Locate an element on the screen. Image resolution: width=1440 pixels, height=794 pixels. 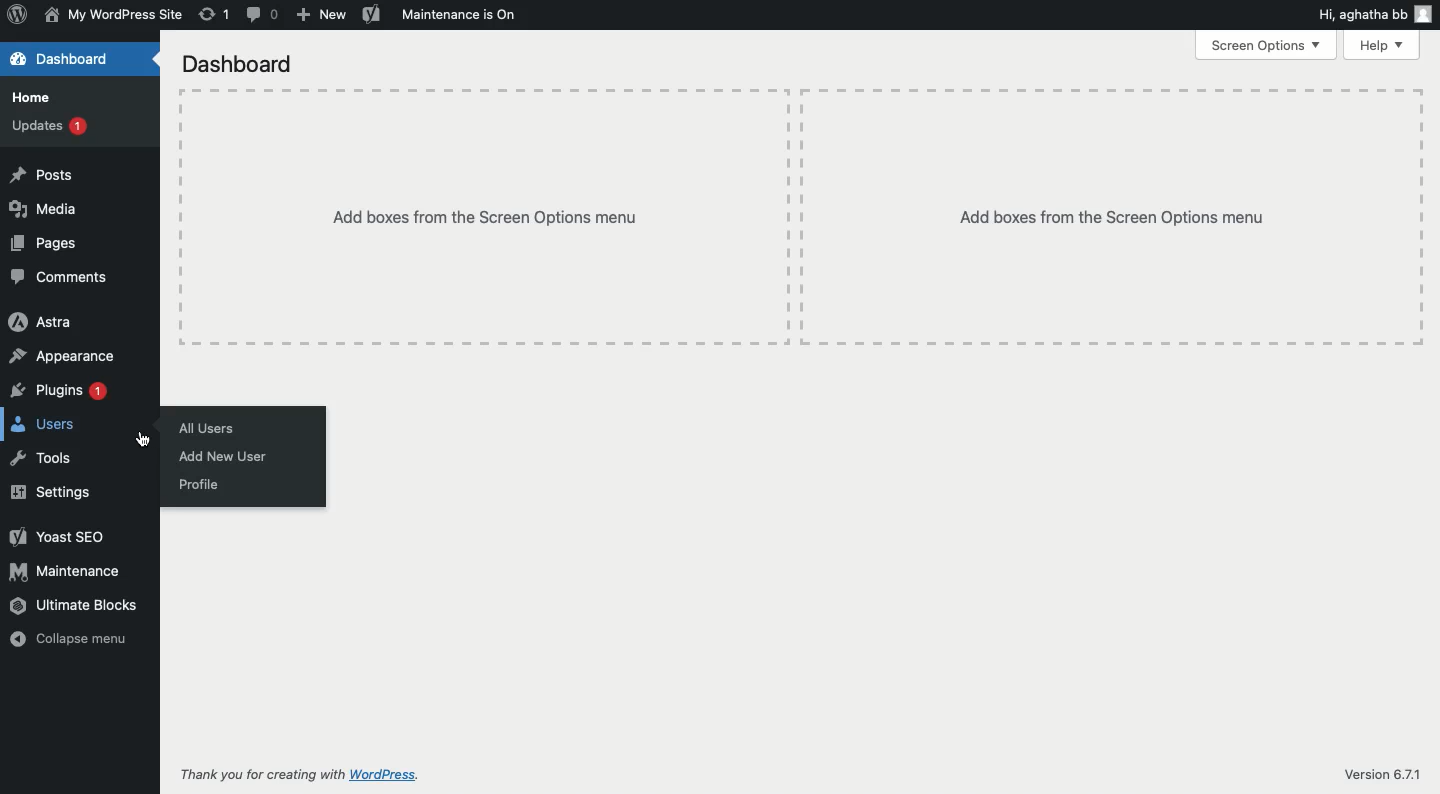
Yoast SEO is located at coordinates (61, 537).